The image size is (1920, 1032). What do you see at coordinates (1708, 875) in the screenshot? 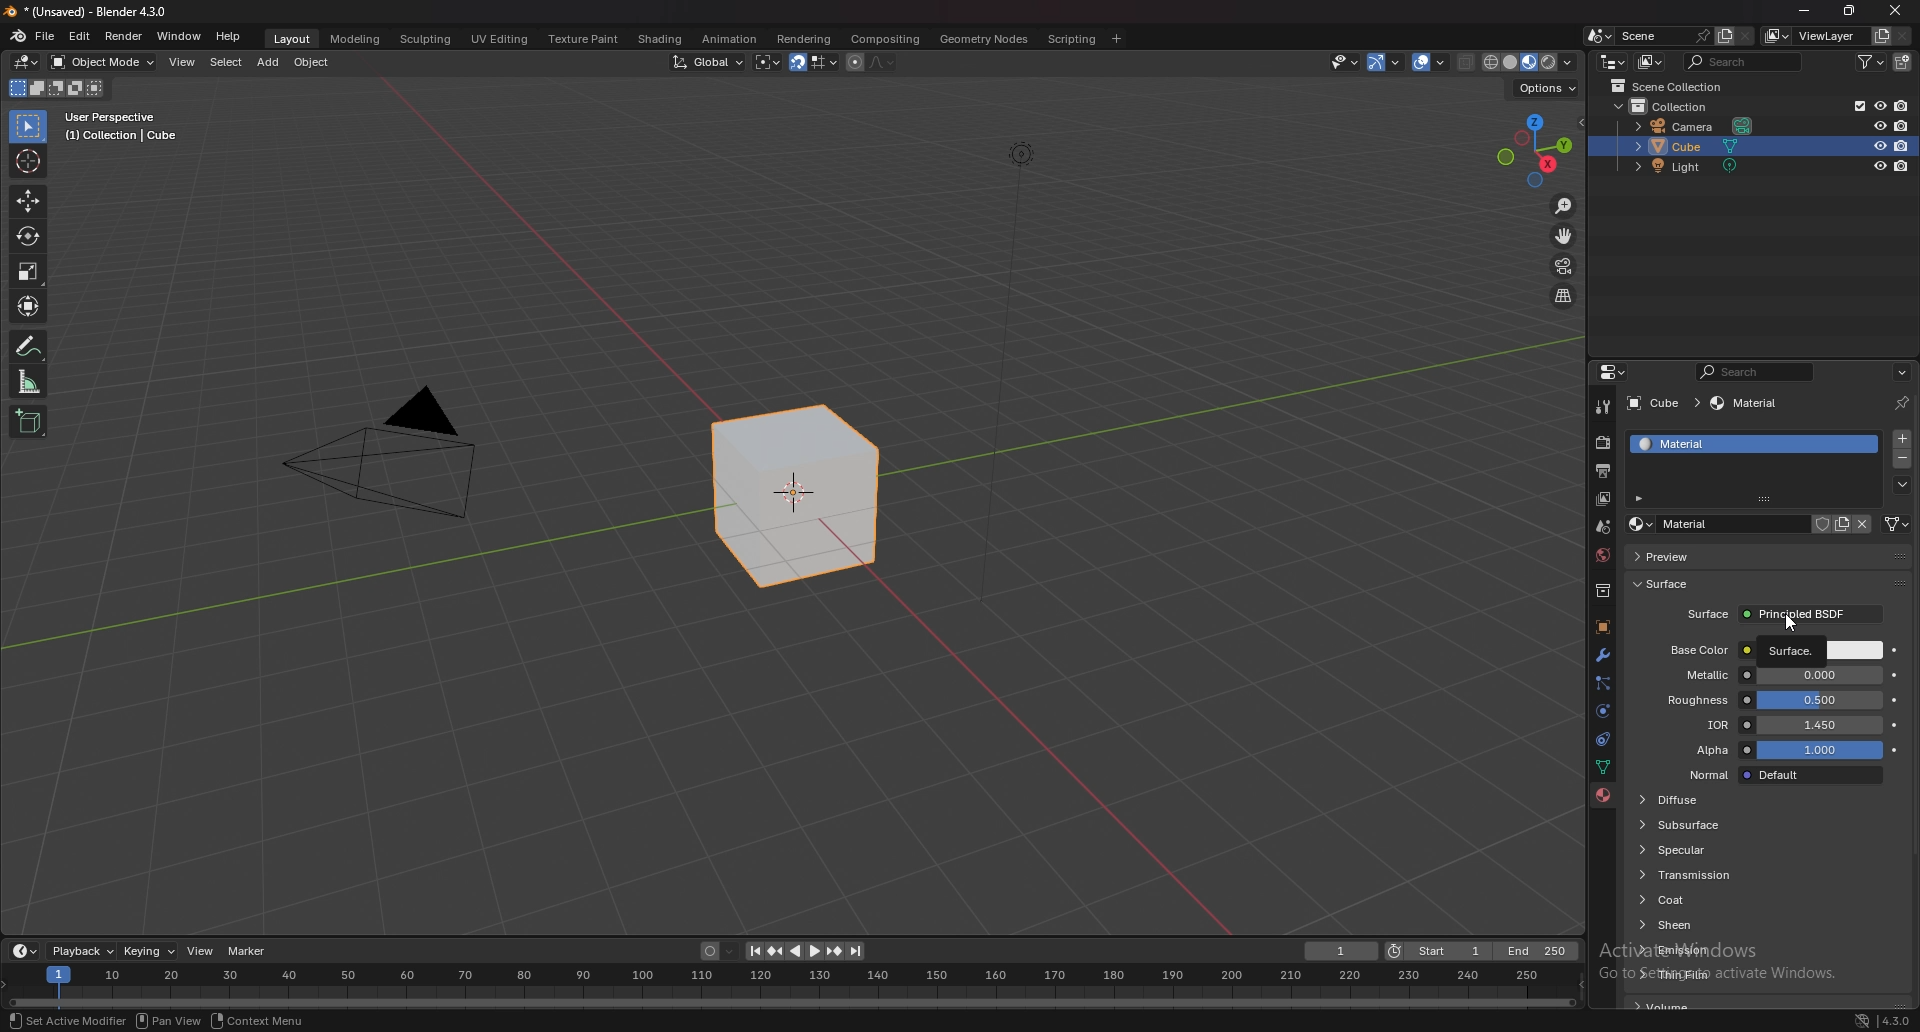
I see `transmission` at bounding box center [1708, 875].